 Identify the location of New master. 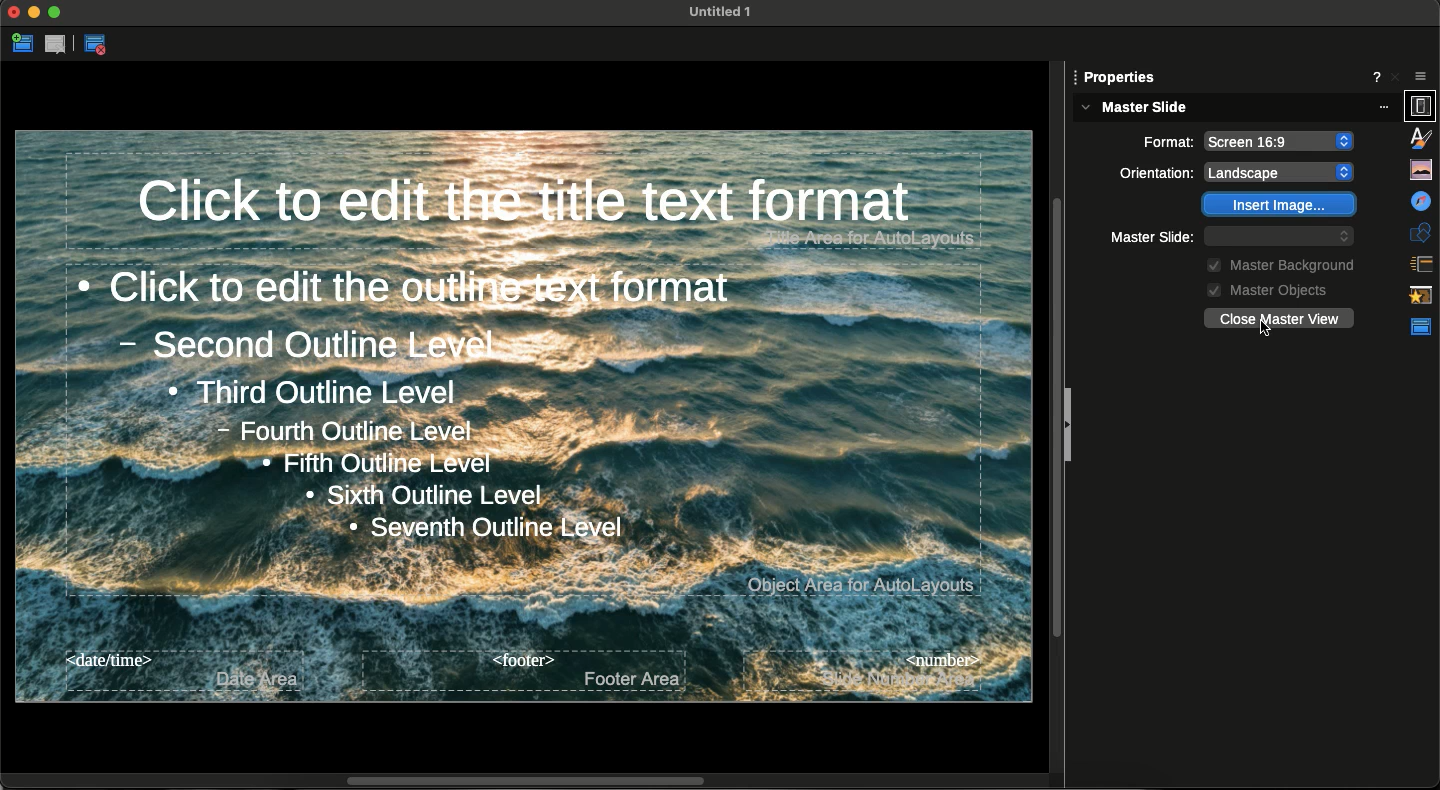
(22, 45).